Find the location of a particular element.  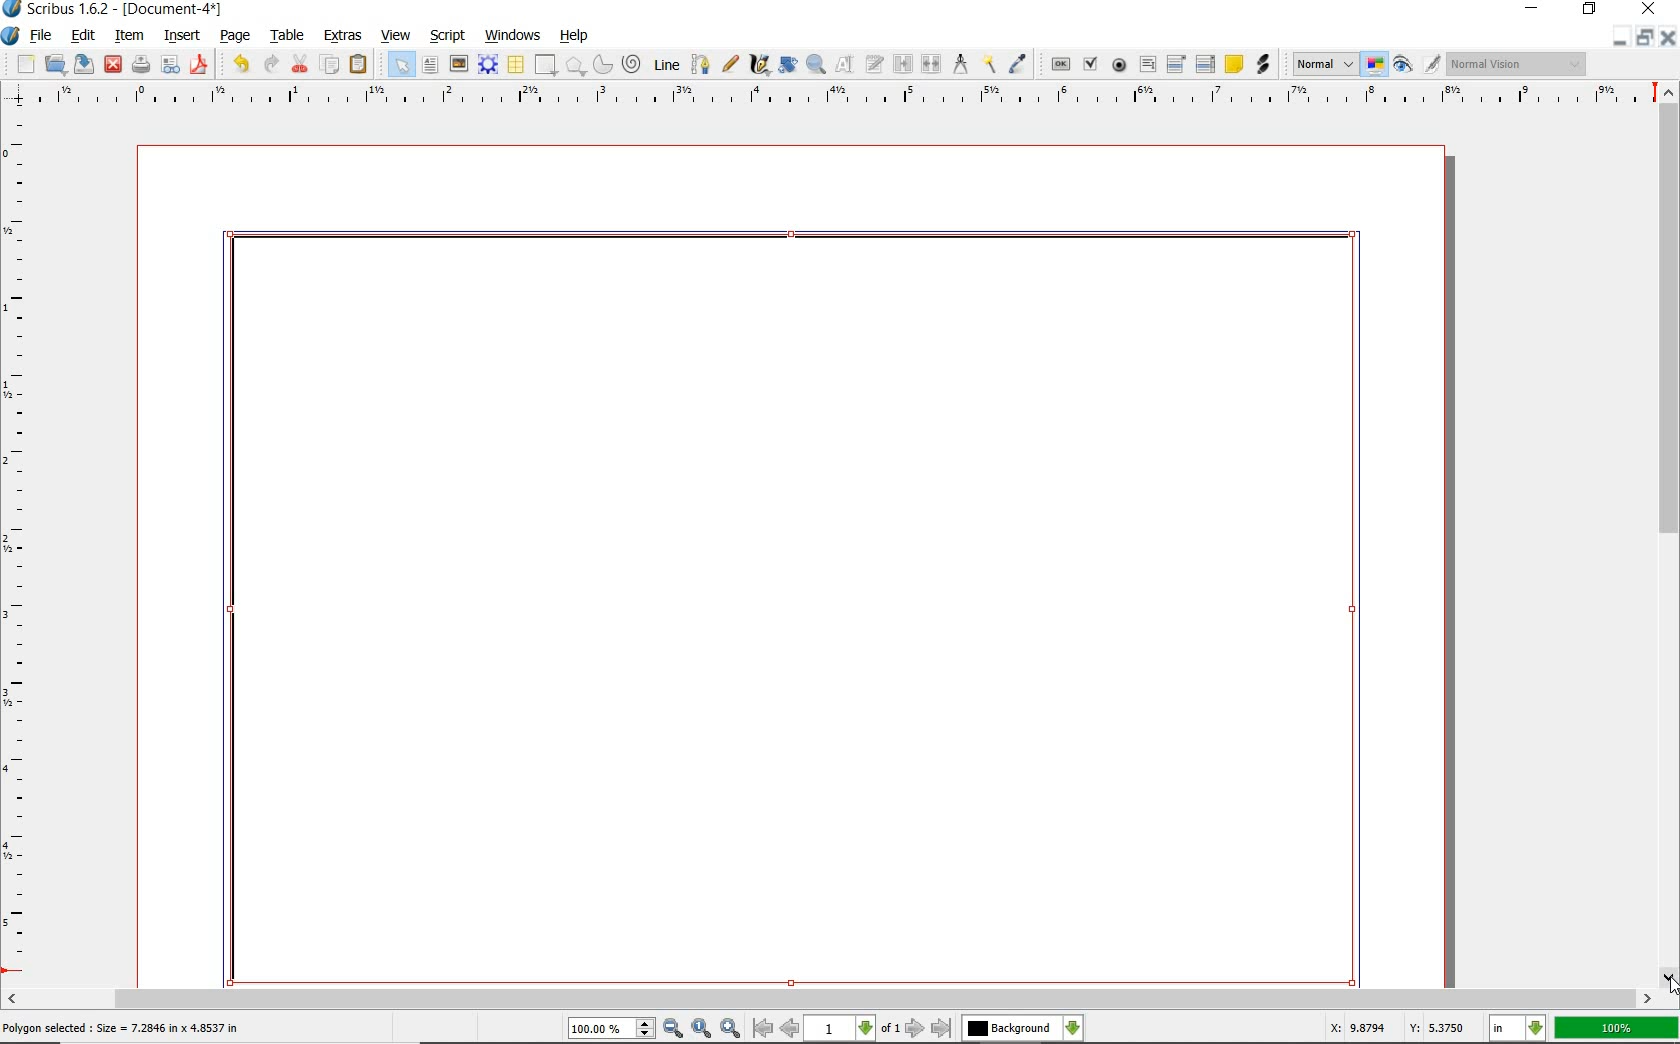

link text frames is located at coordinates (900, 63).